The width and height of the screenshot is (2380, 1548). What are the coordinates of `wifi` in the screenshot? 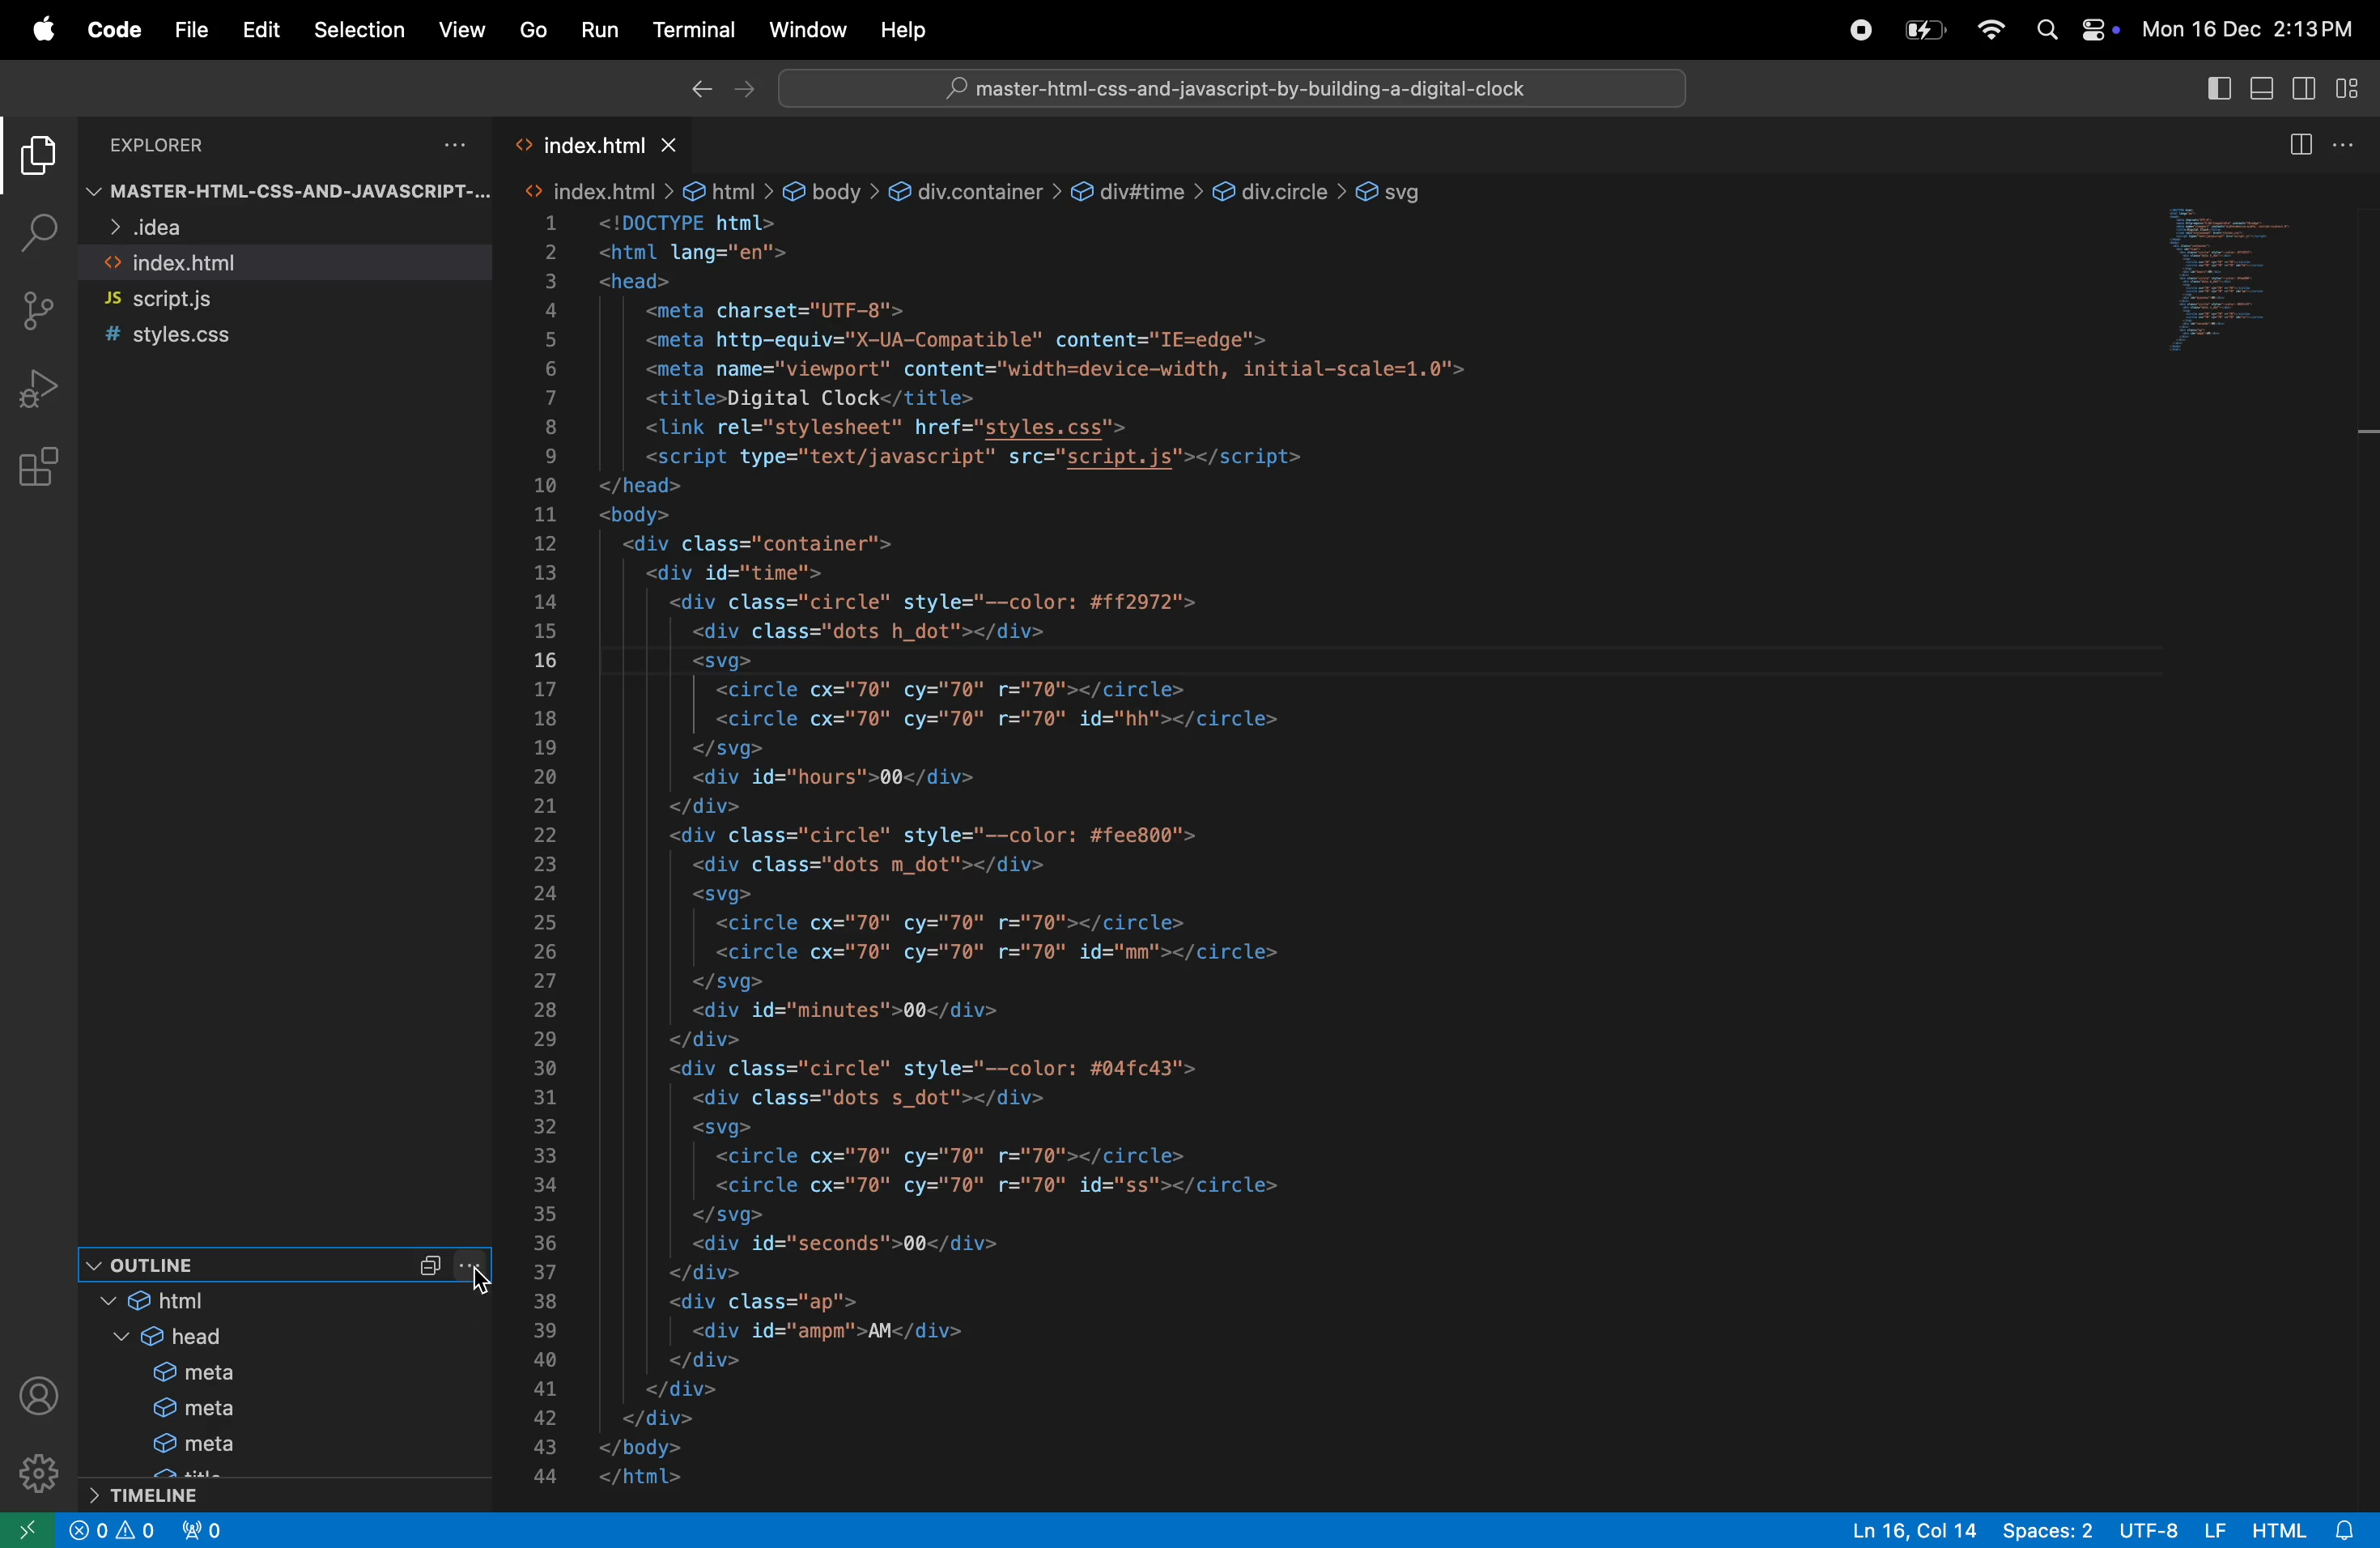 It's located at (1982, 30).